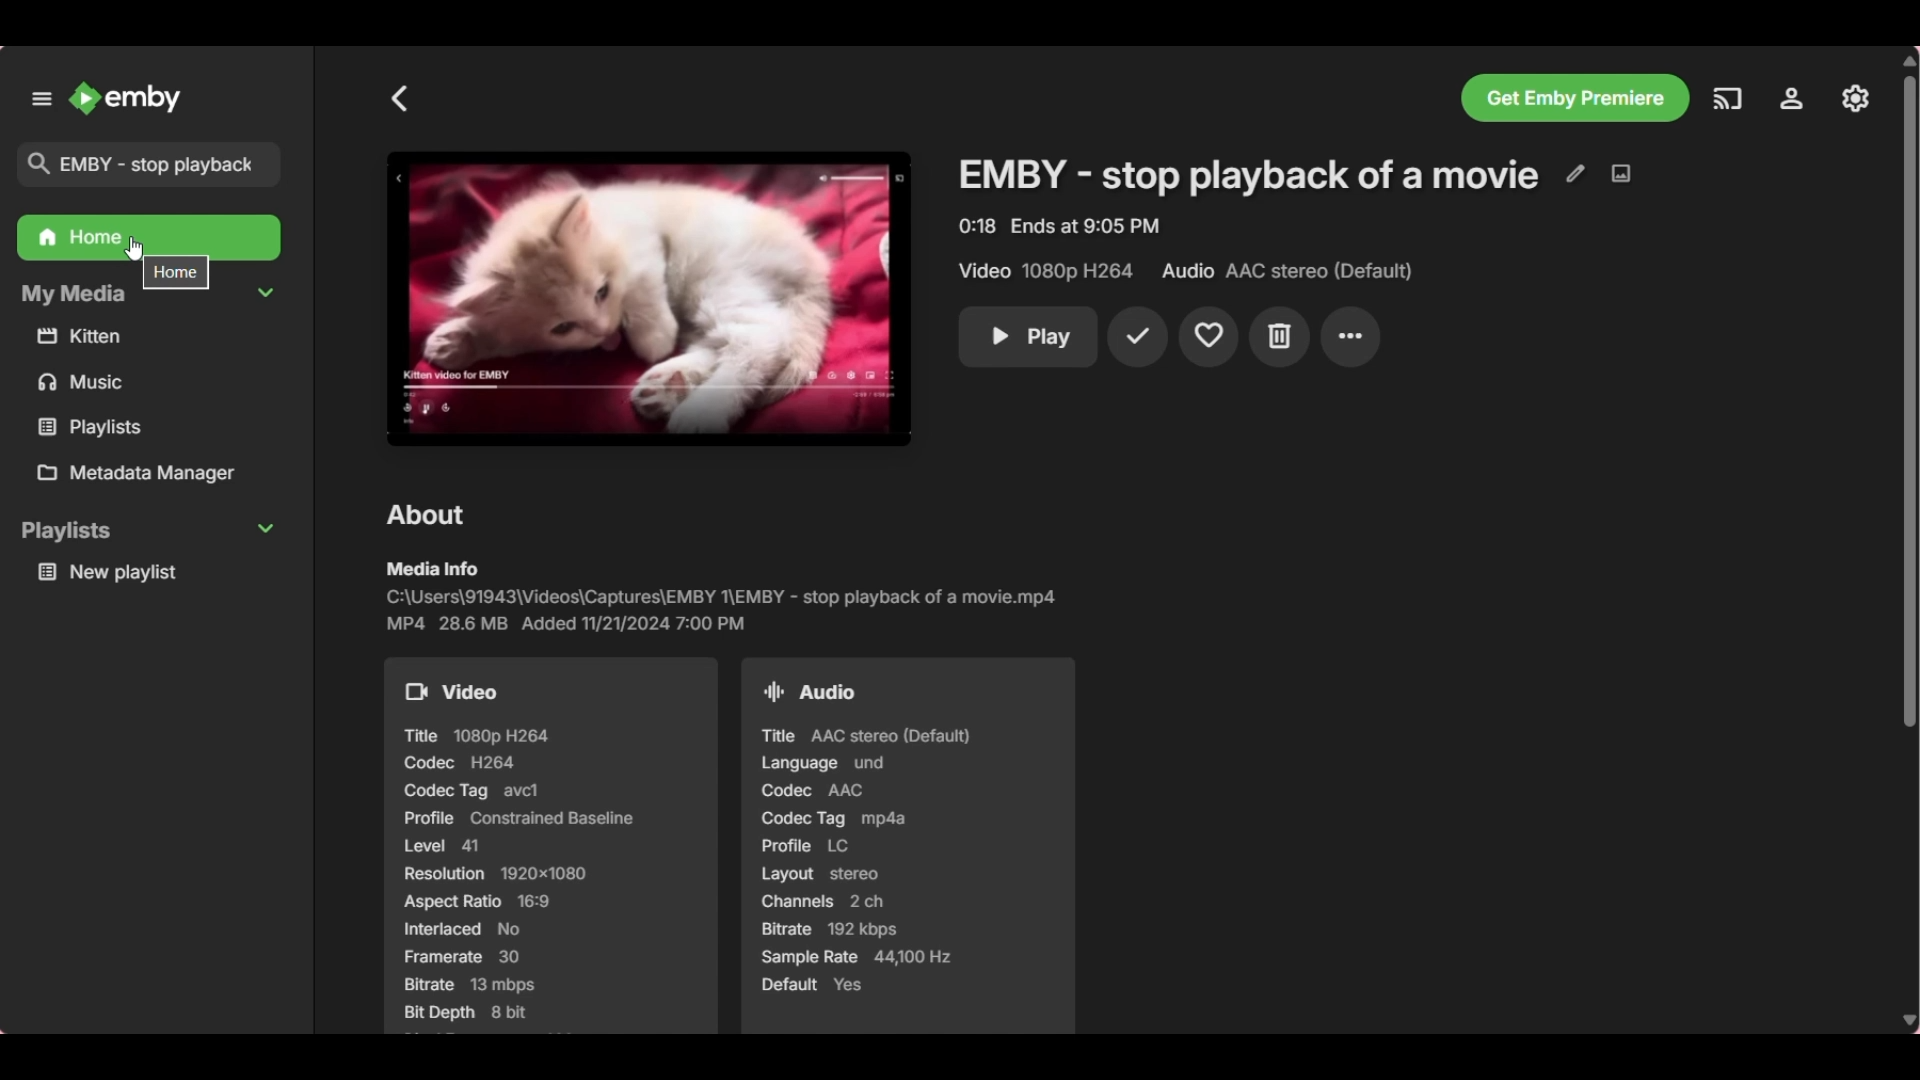  Describe the element at coordinates (815, 688) in the screenshot. I see `Audio` at that location.